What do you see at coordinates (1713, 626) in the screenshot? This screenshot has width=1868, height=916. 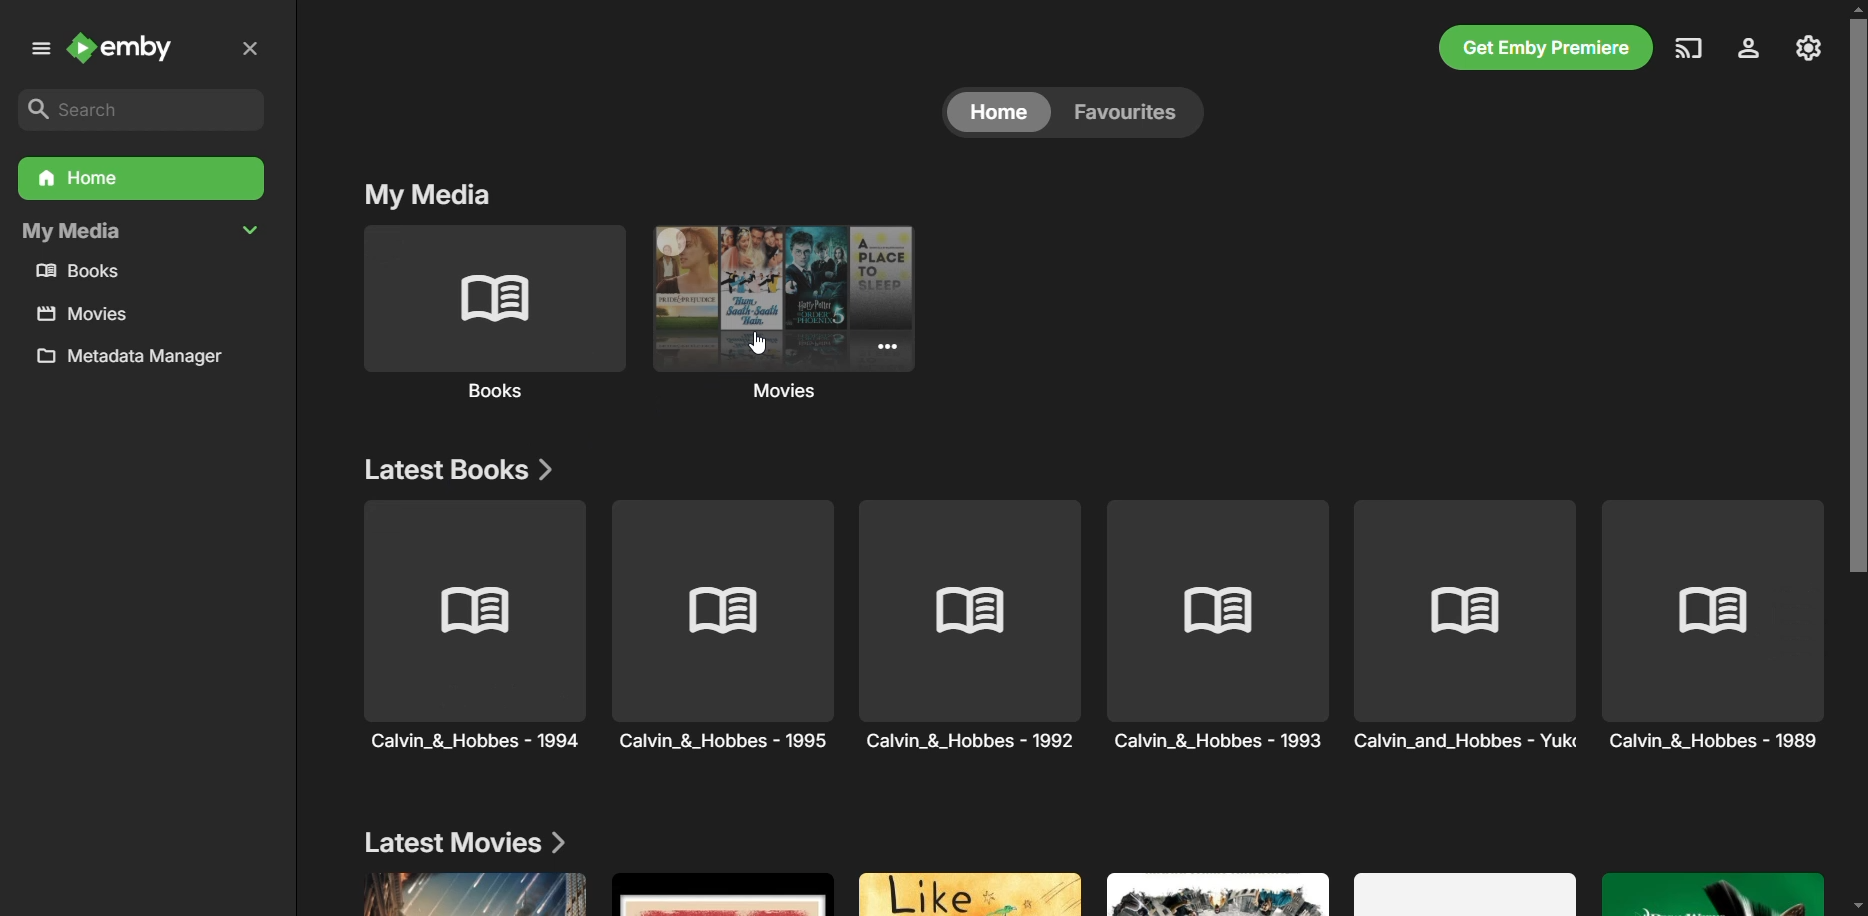 I see `` at bounding box center [1713, 626].